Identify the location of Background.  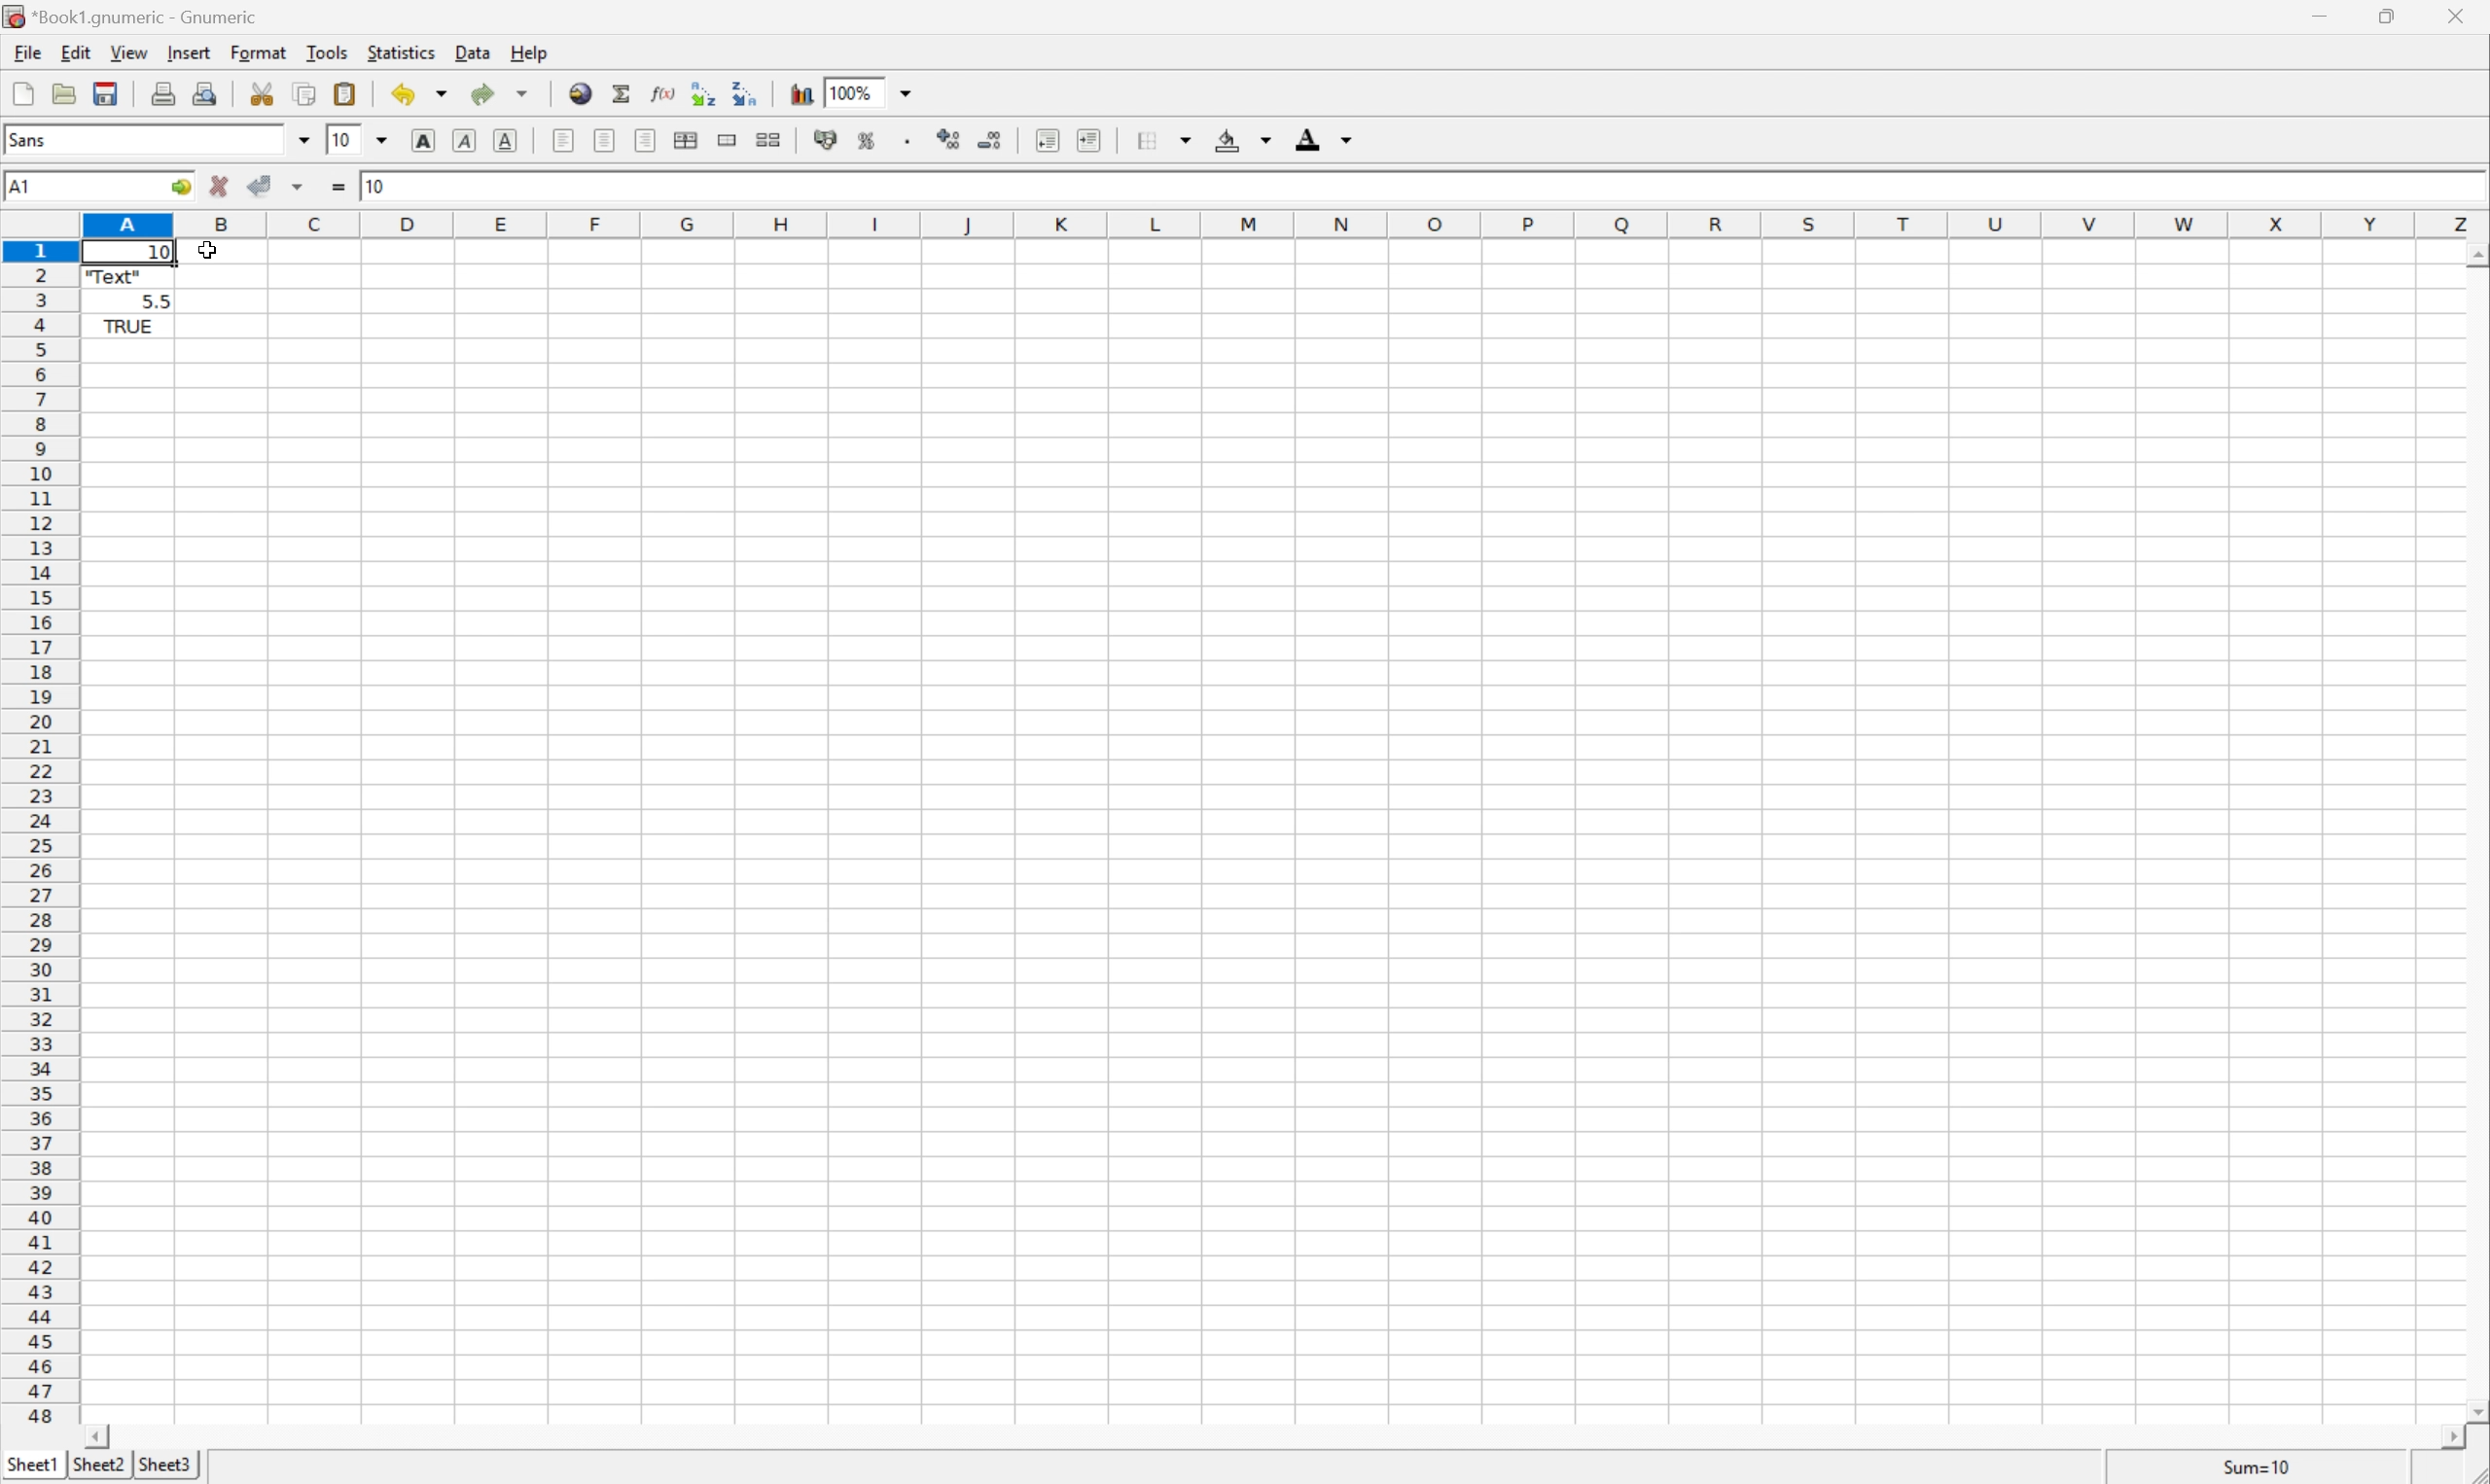
(1242, 138).